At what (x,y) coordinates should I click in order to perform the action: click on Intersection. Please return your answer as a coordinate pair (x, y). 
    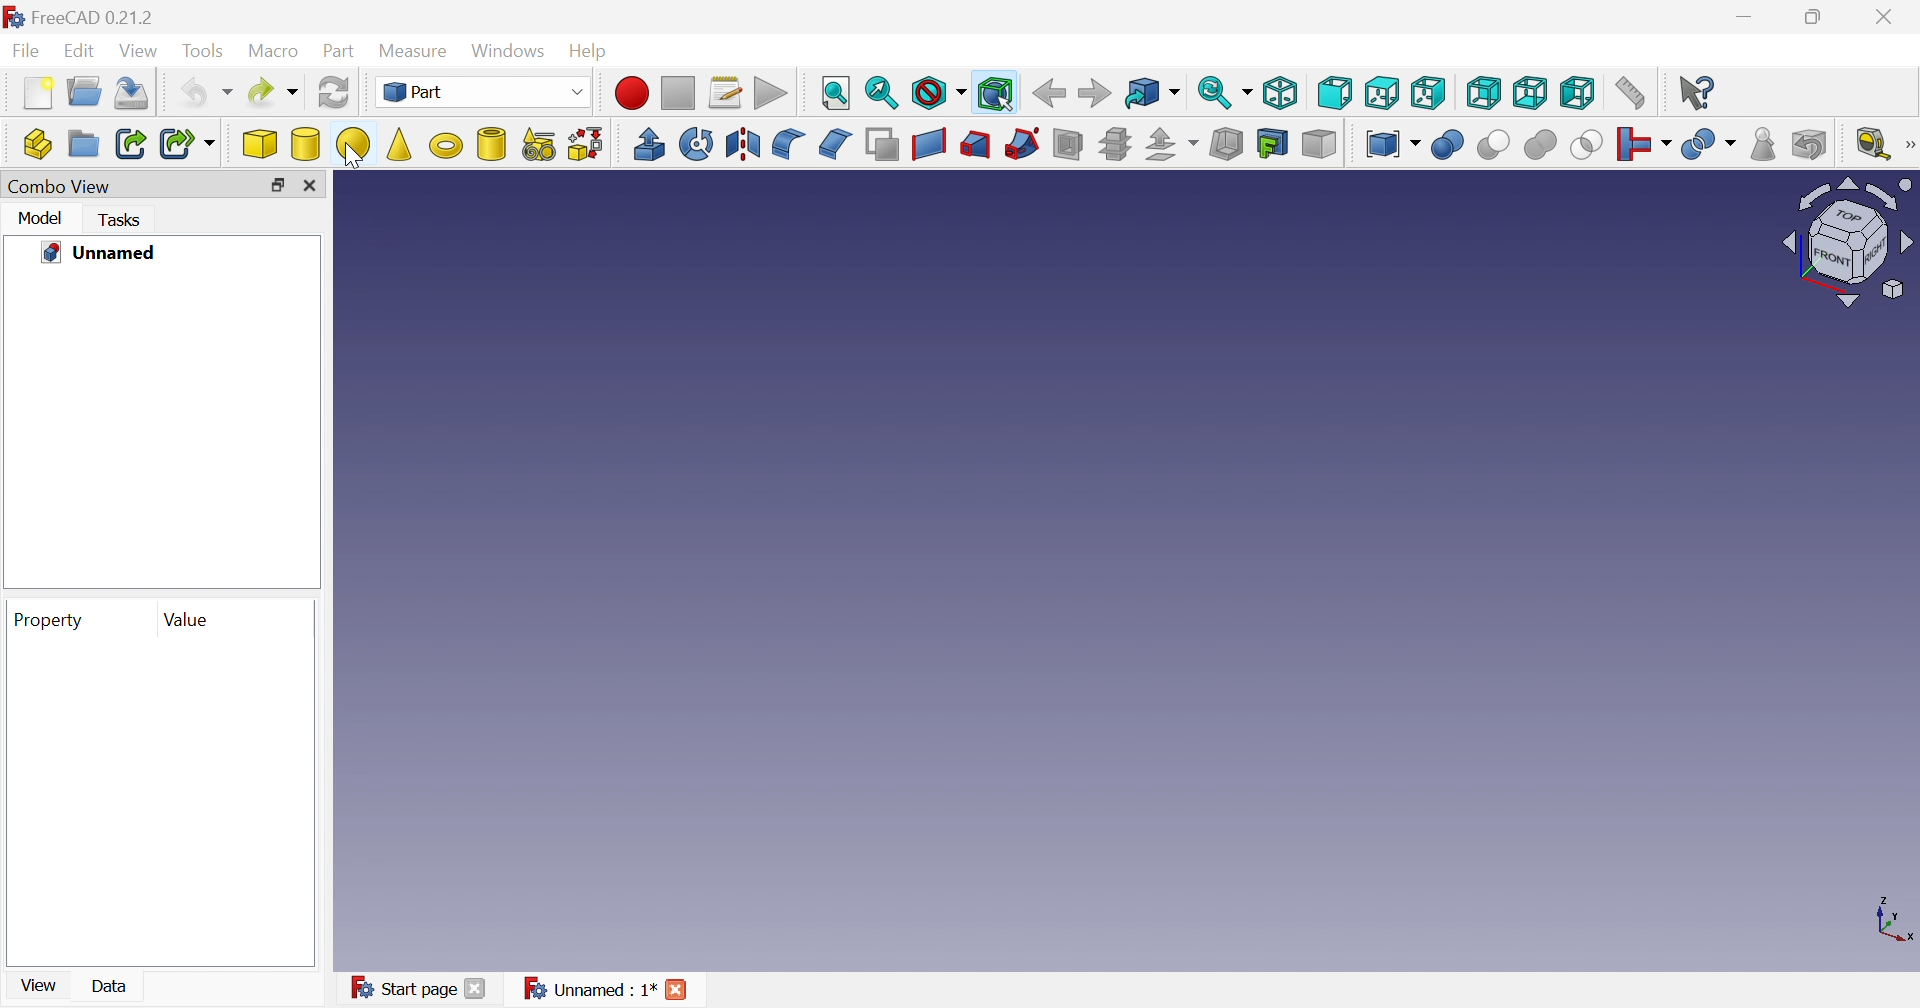
    Looking at the image, I should click on (1587, 145).